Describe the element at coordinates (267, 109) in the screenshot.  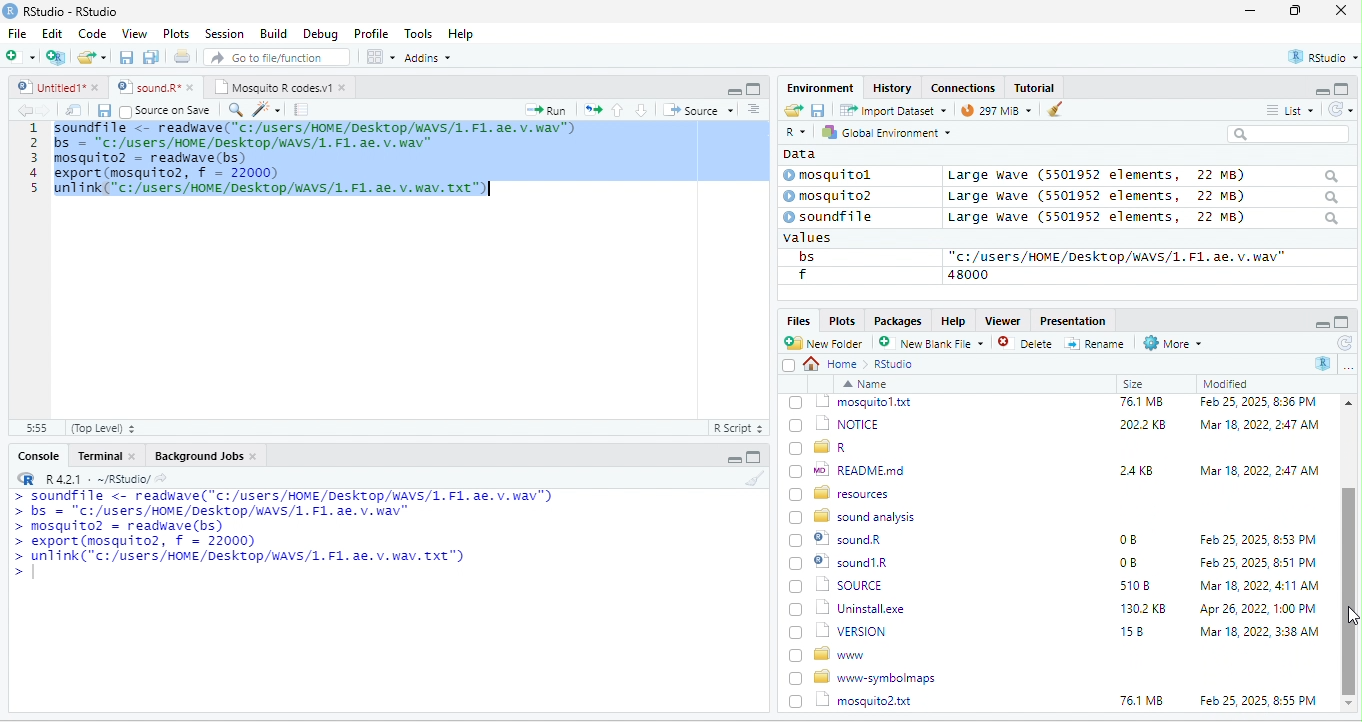
I see `sharpen` at that location.